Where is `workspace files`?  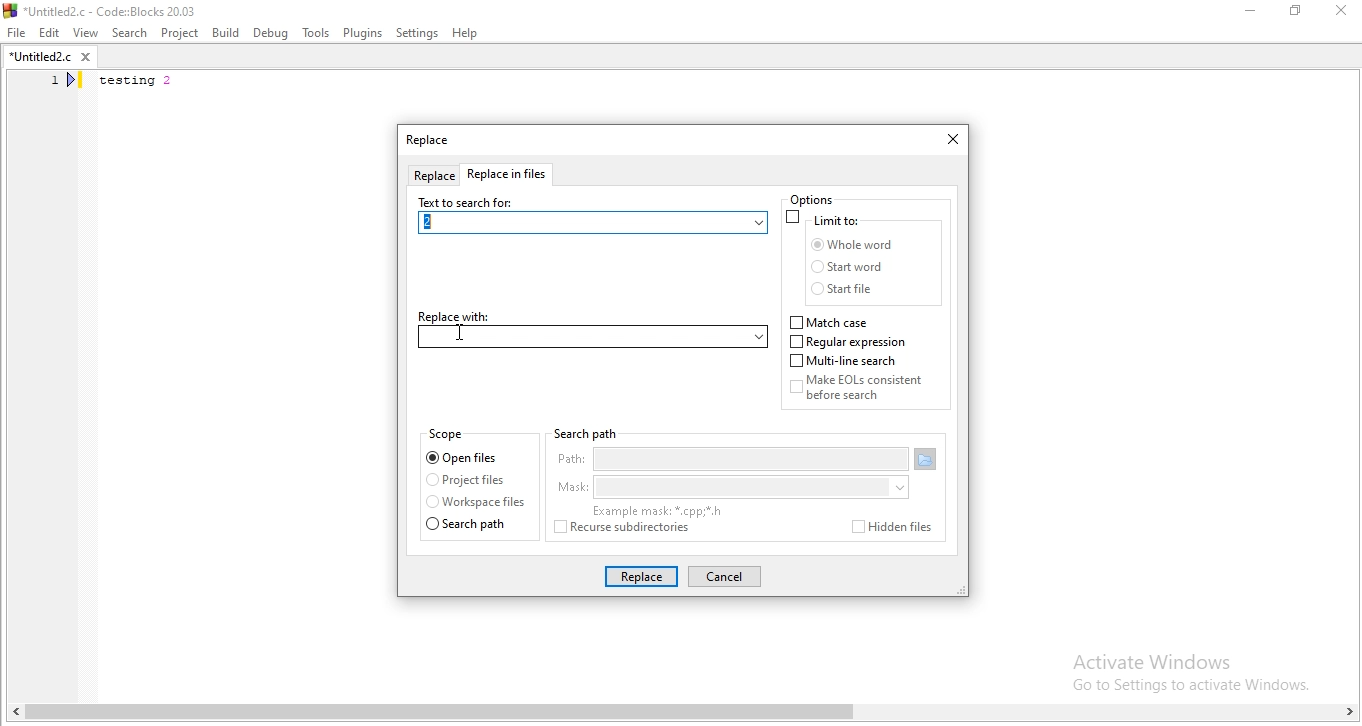
workspace files is located at coordinates (475, 503).